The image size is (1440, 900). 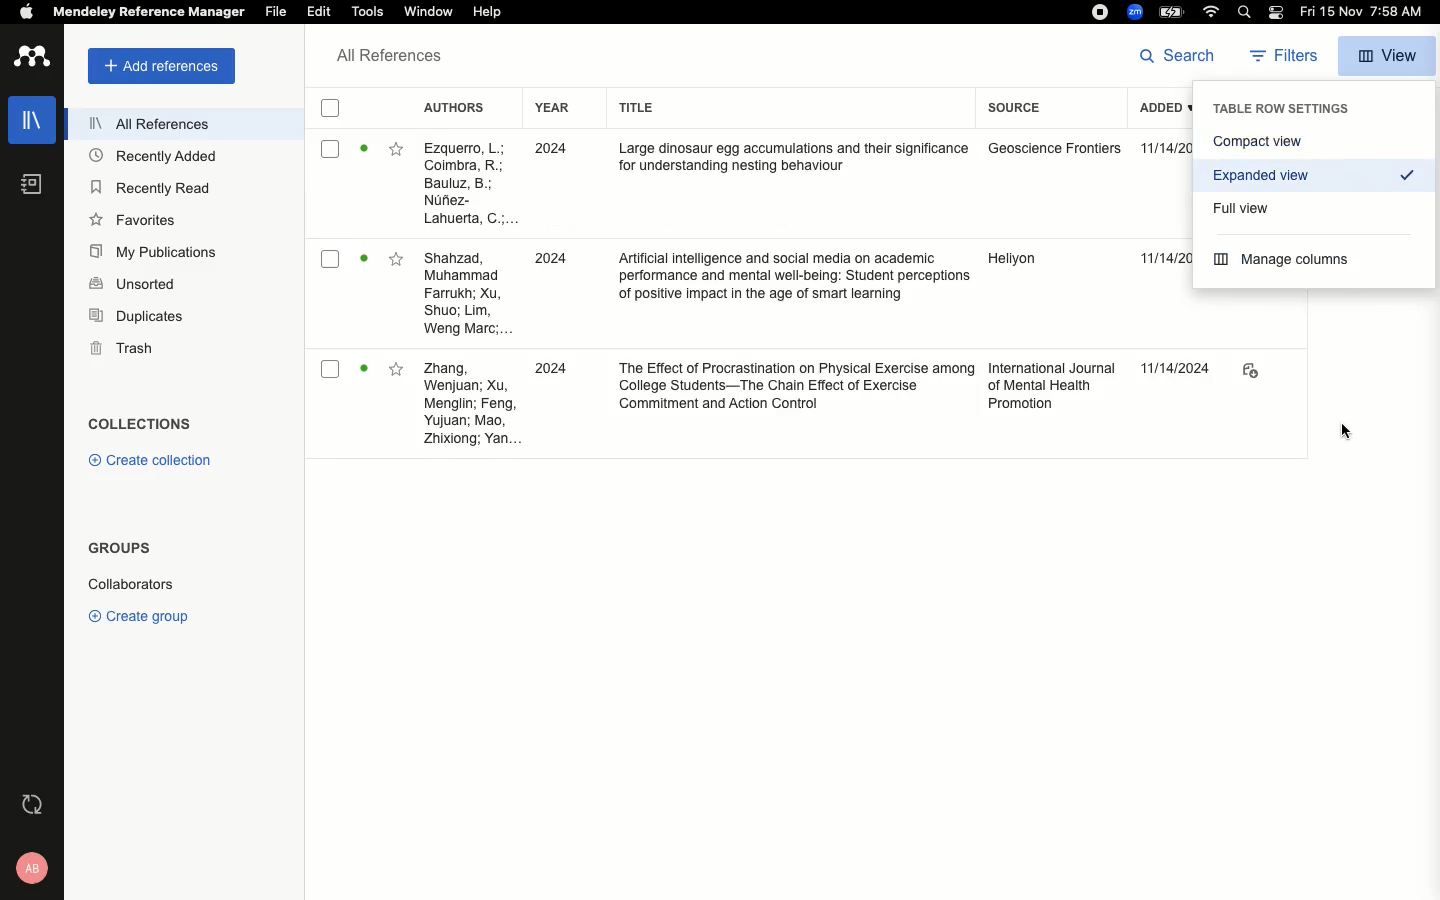 I want to click on Groups, so click(x=116, y=552).